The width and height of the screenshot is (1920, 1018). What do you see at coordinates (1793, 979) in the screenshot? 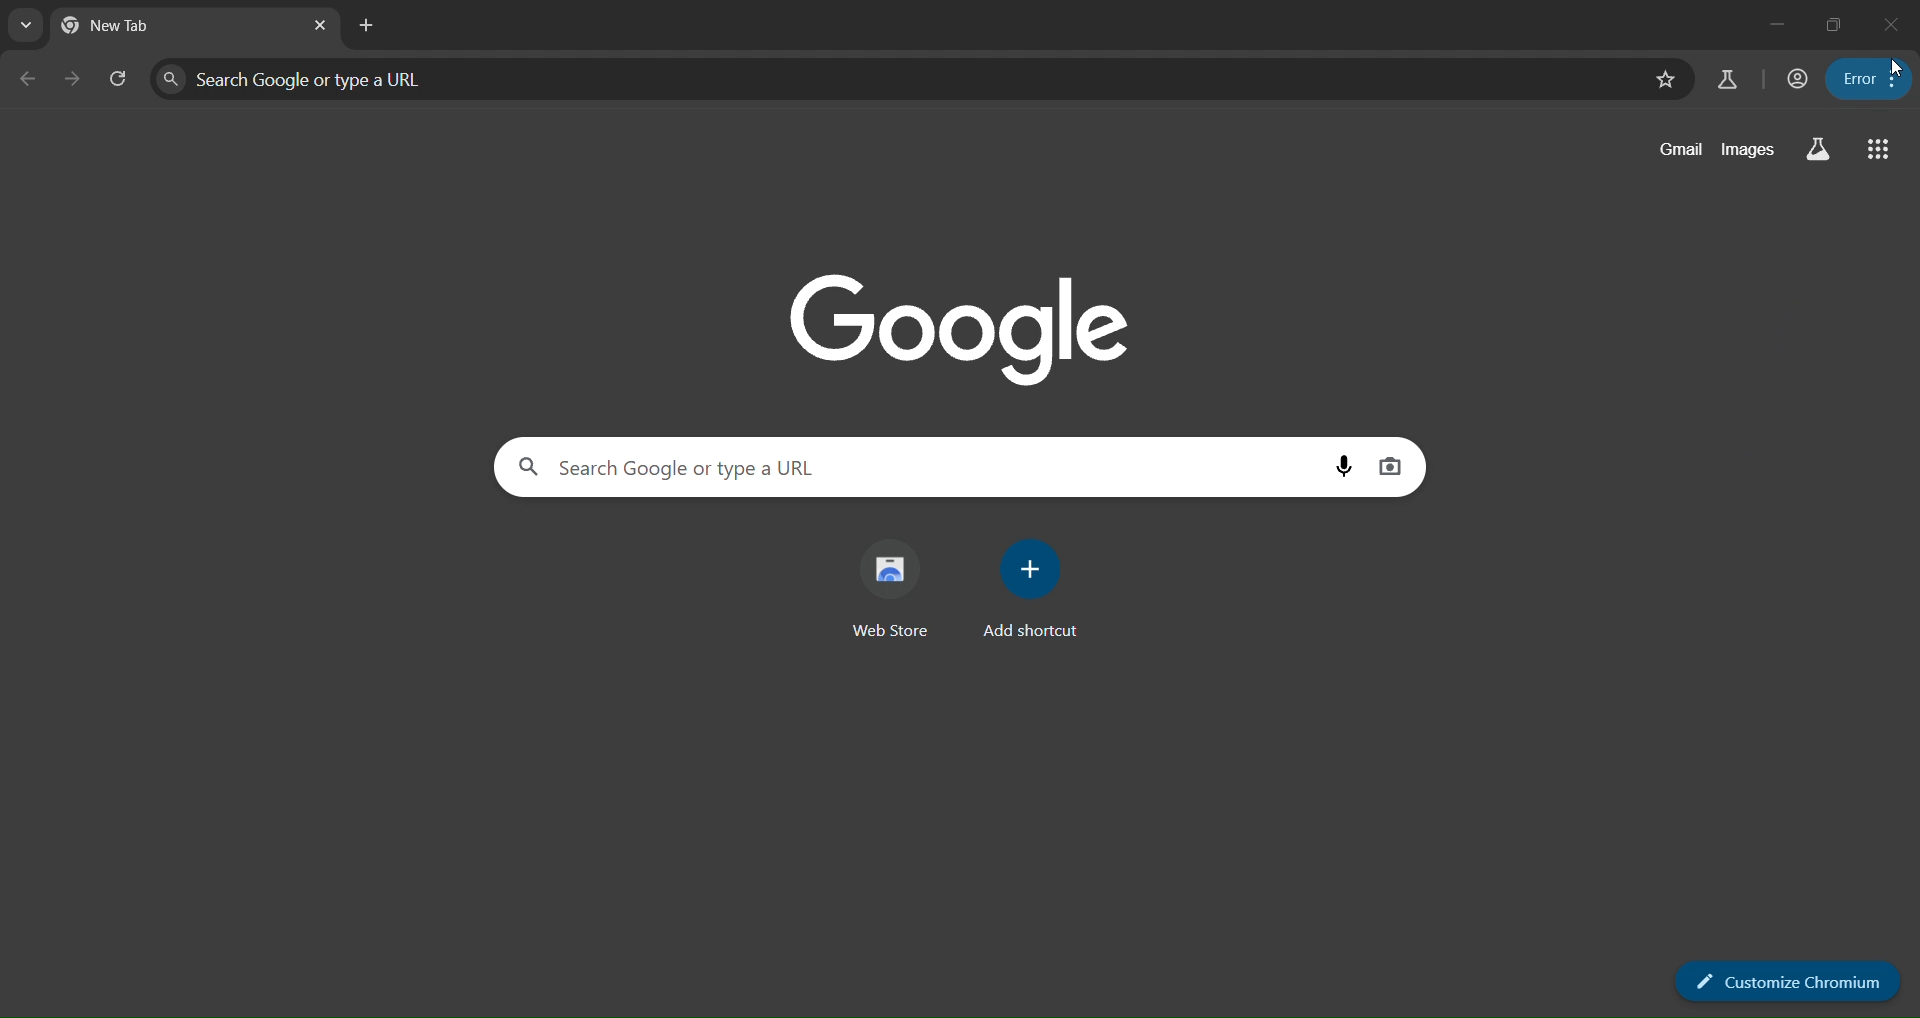
I see `customize chromium` at bounding box center [1793, 979].